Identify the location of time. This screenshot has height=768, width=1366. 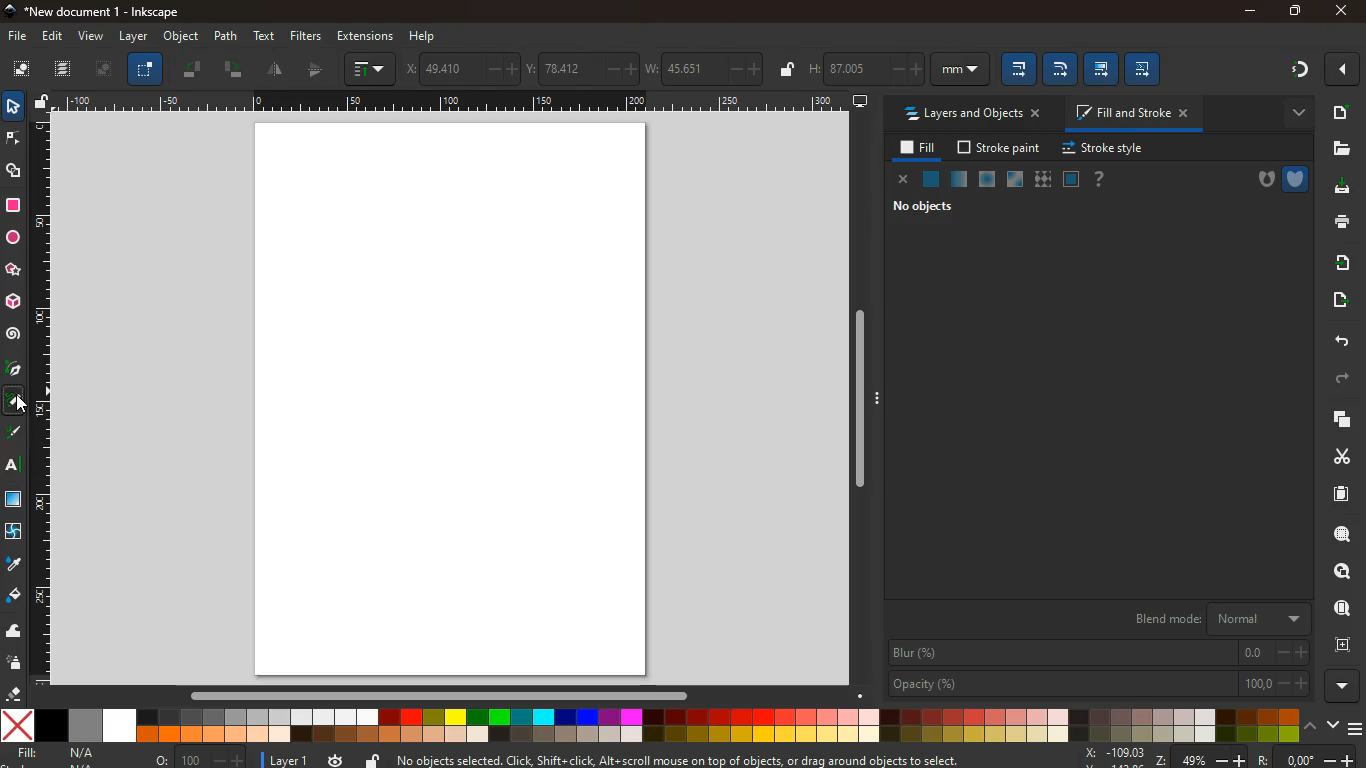
(335, 759).